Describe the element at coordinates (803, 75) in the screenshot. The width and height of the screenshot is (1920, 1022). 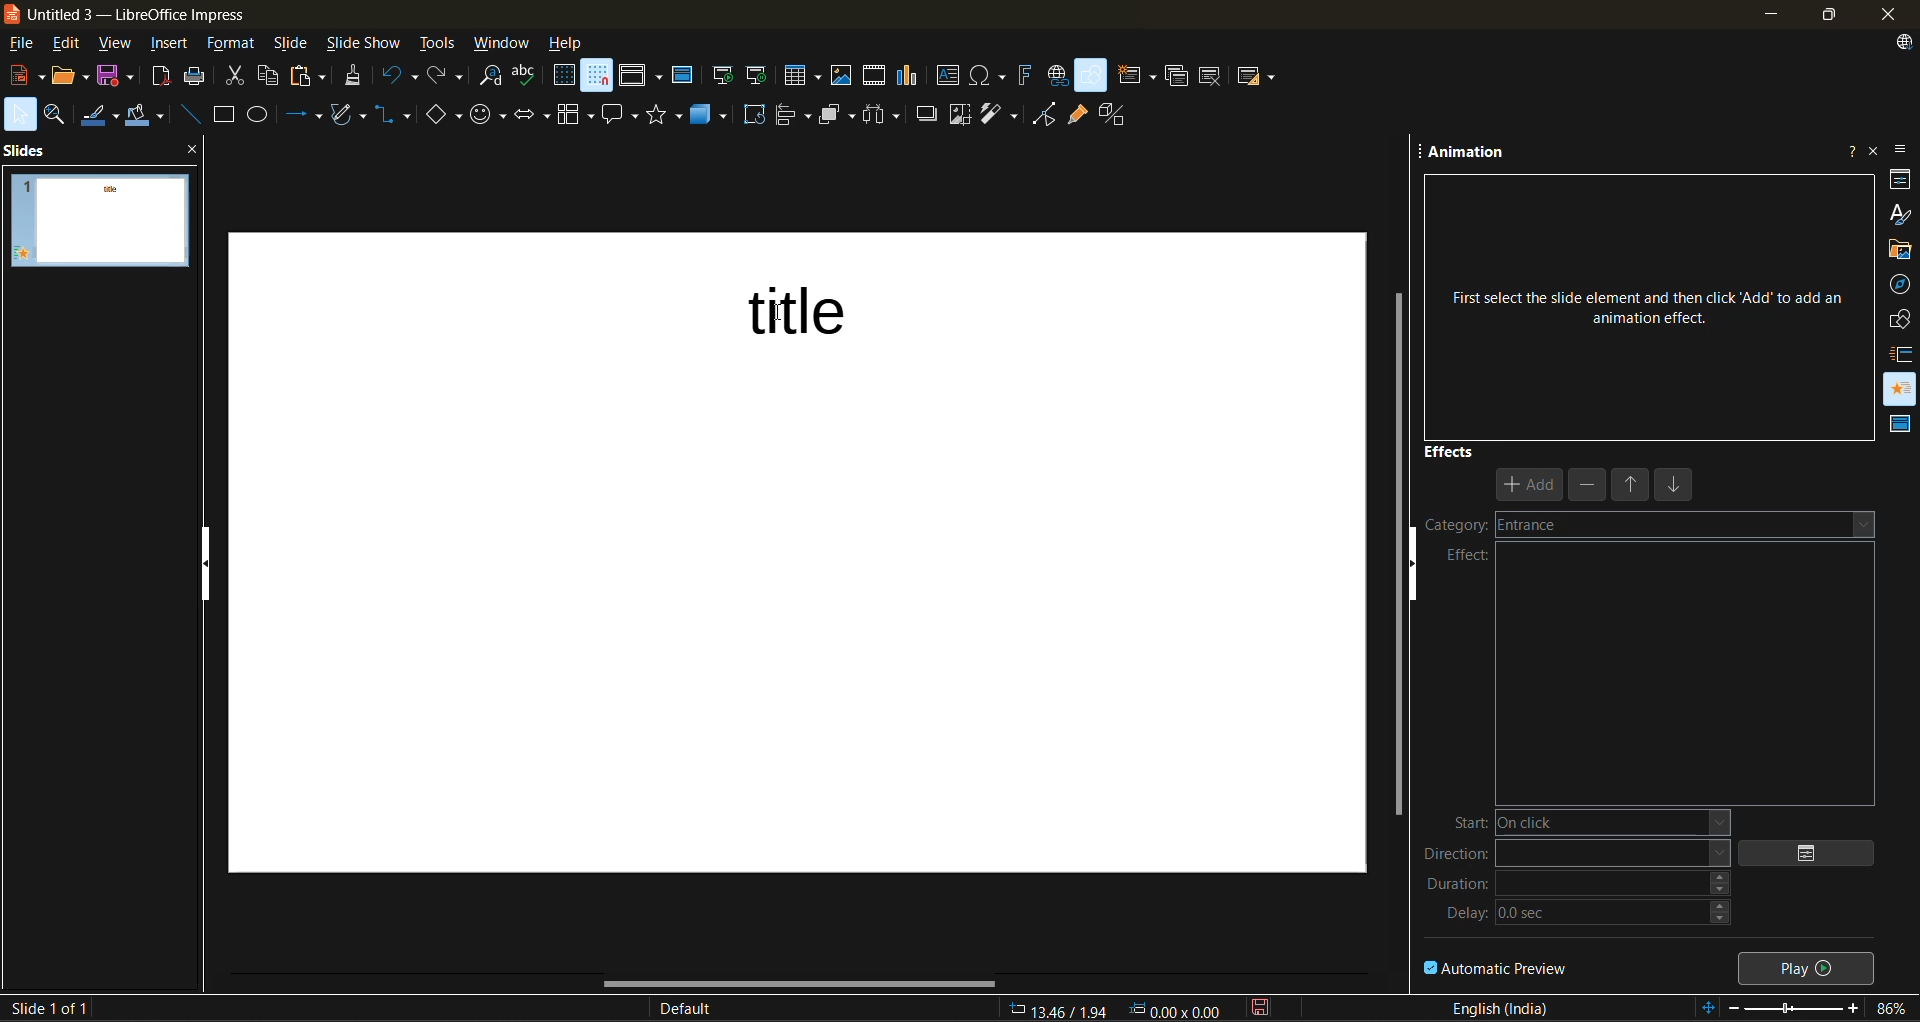
I see `table` at that location.